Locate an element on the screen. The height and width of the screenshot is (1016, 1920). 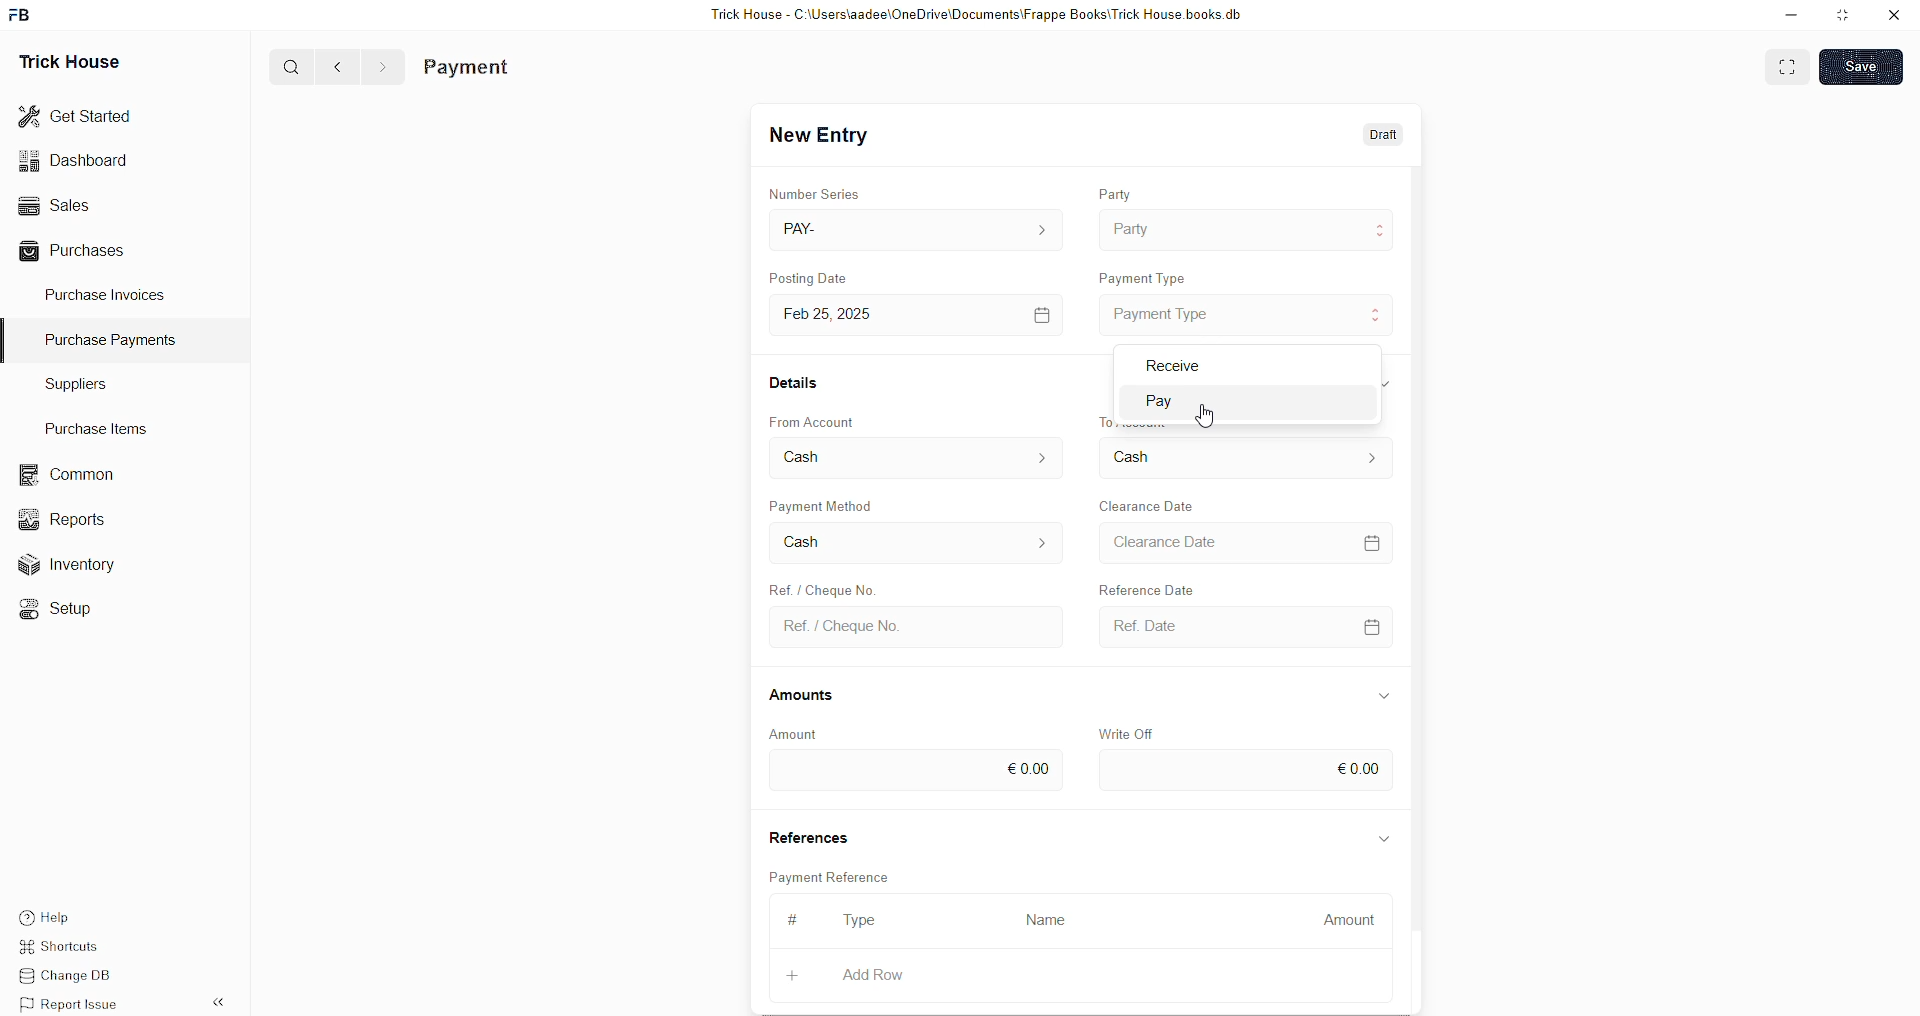
From Account is located at coordinates (819, 420).